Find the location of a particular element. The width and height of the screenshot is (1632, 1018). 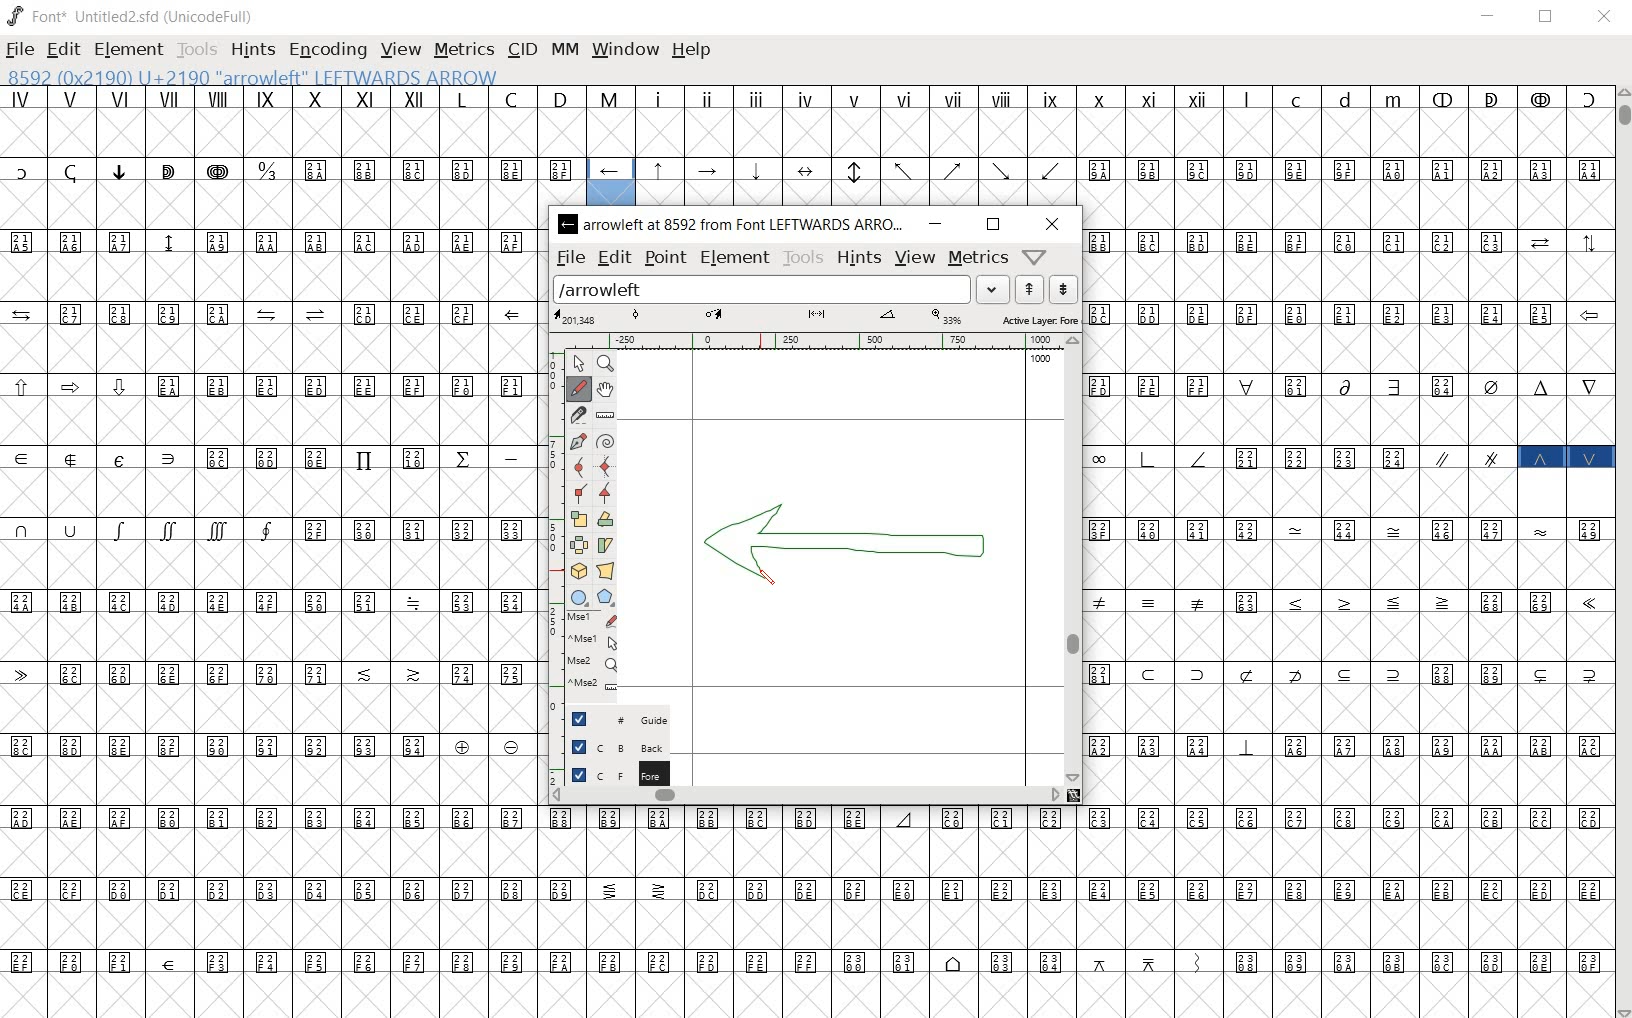

minimize is located at coordinates (1489, 16).